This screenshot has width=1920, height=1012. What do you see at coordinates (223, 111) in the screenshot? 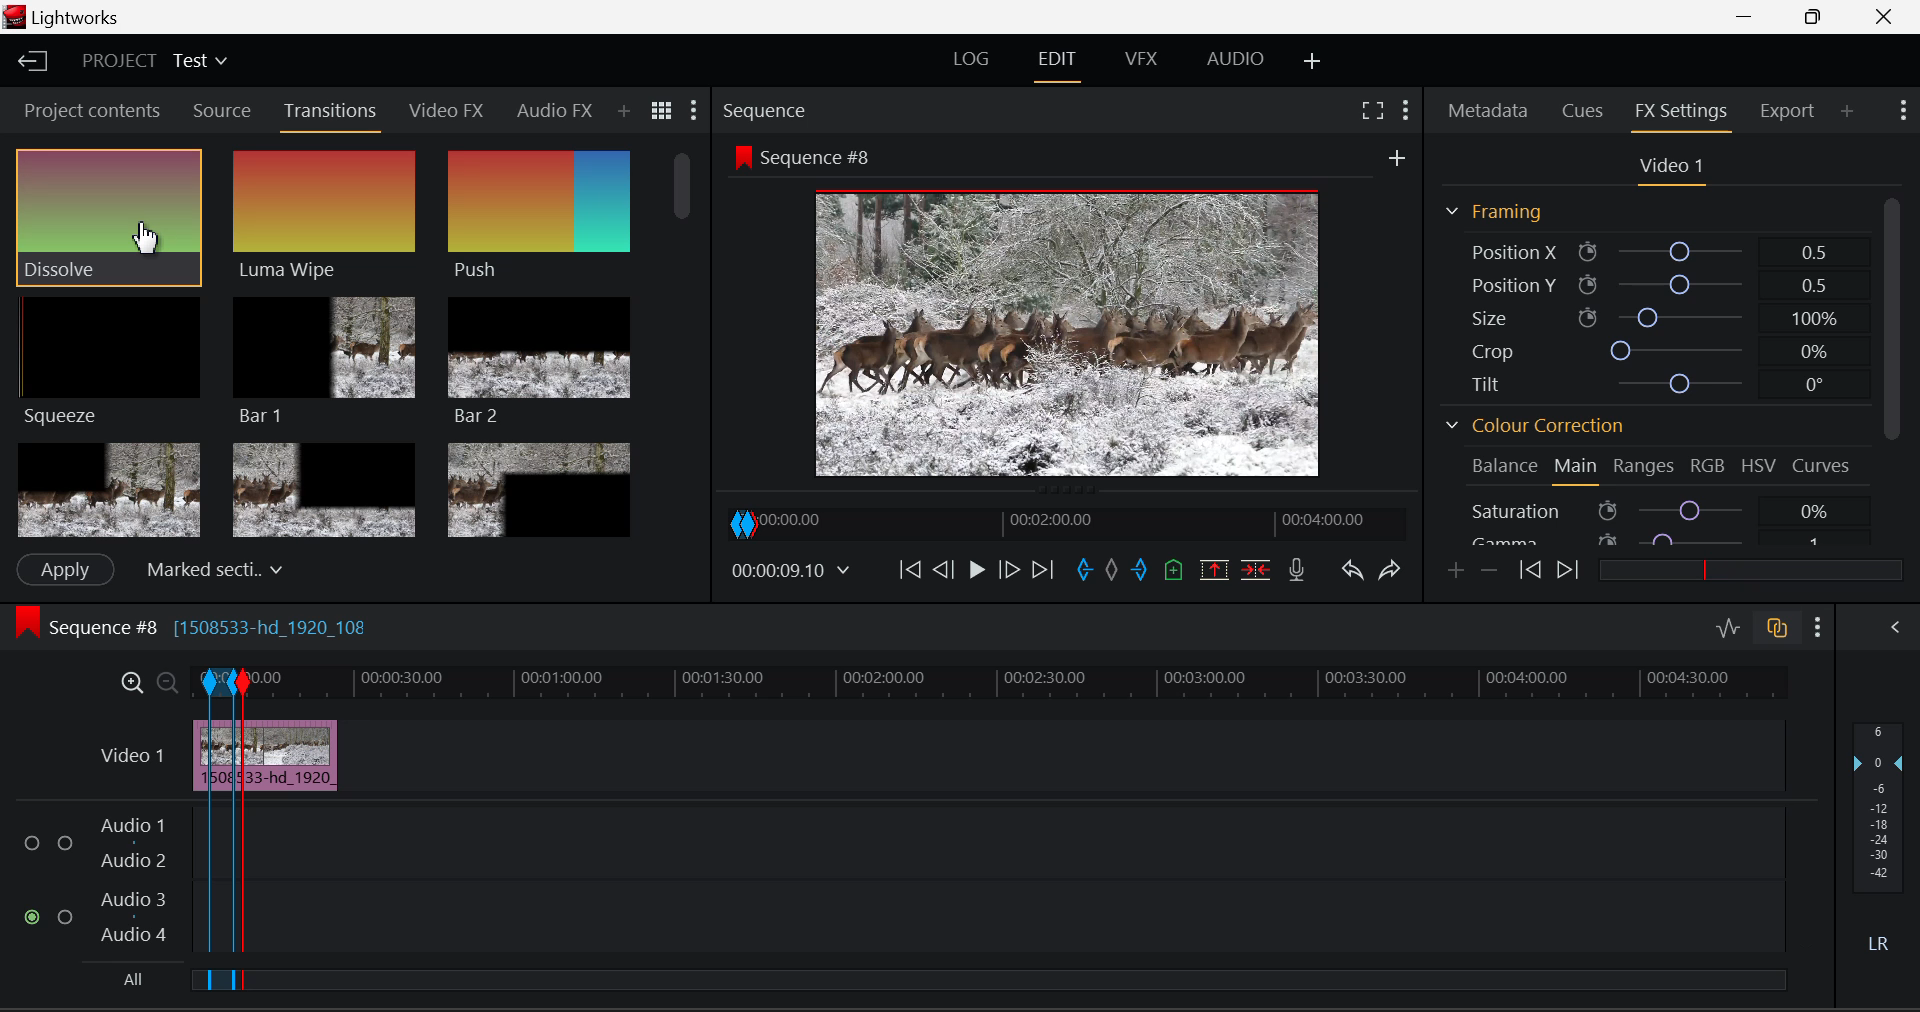
I see `Source` at bounding box center [223, 111].